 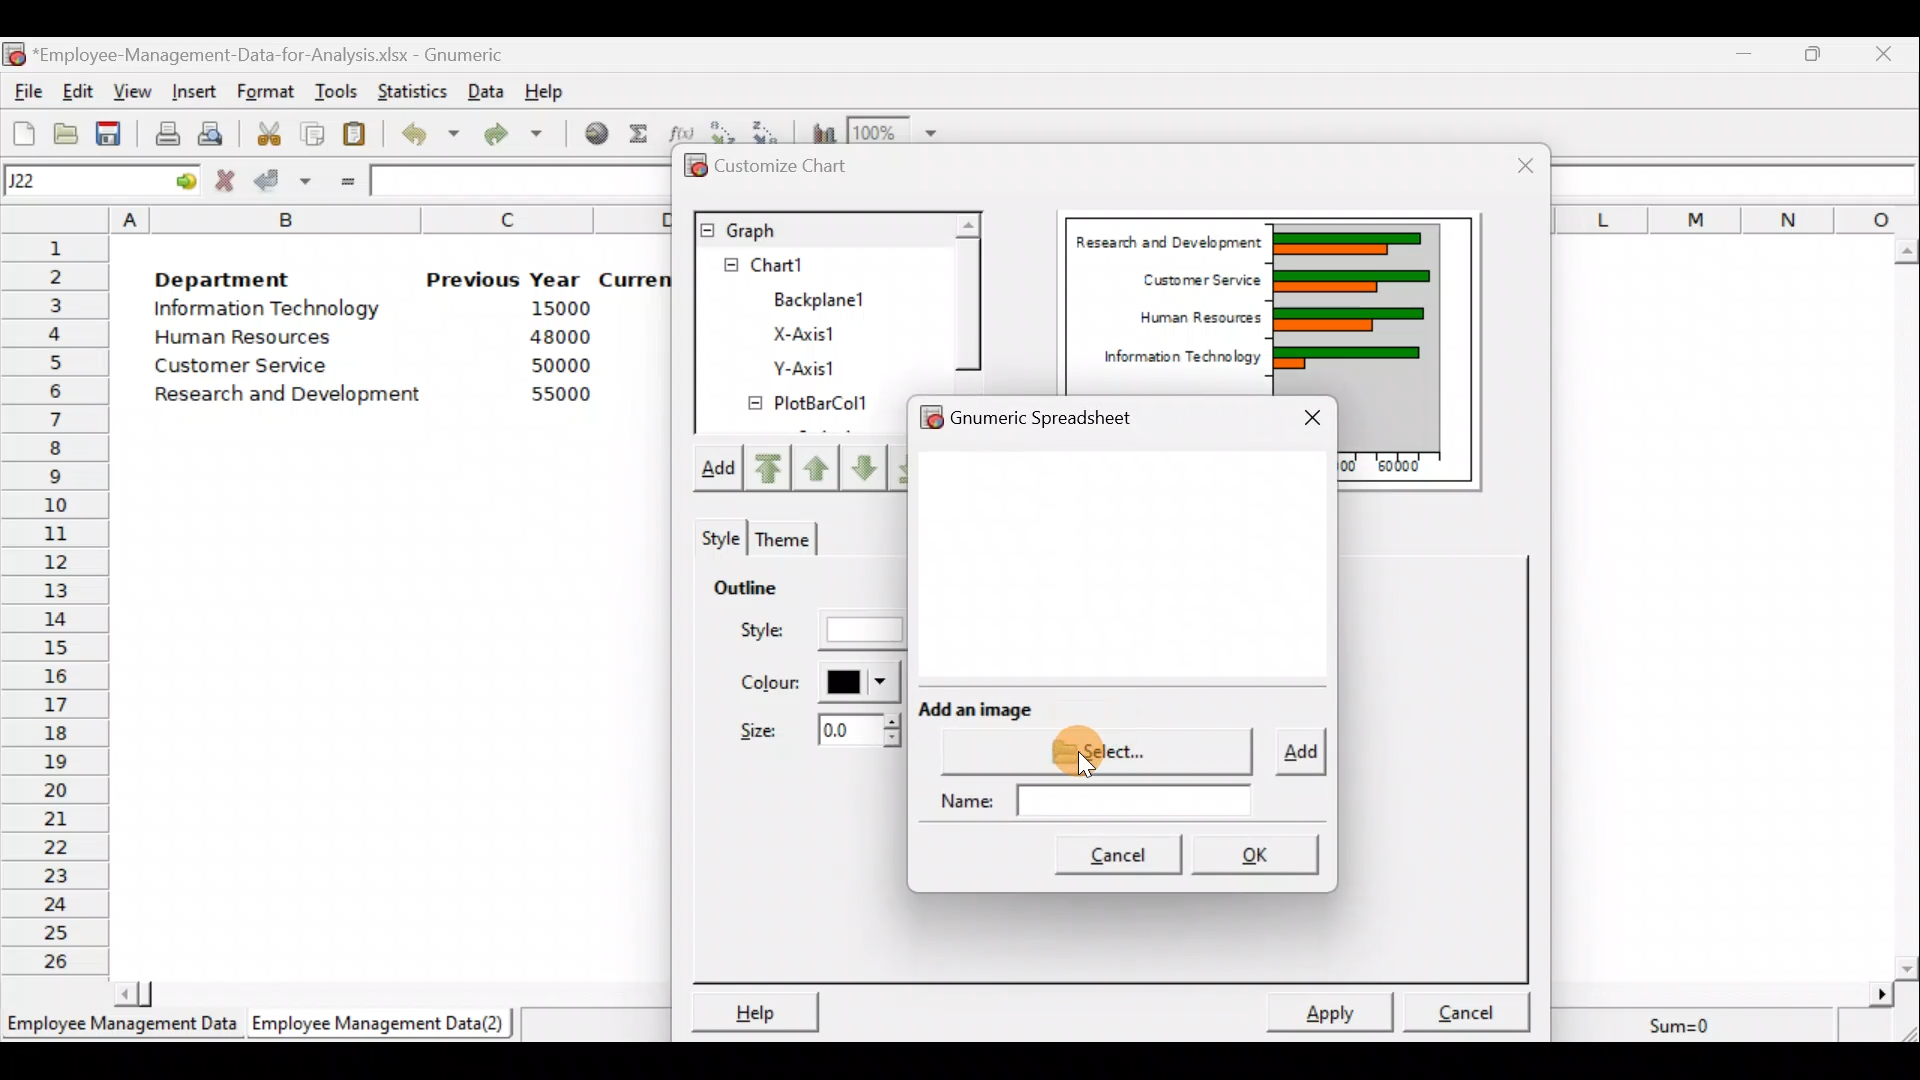 What do you see at coordinates (318, 134) in the screenshot?
I see `Copy the selection` at bounding box center [318, 134].